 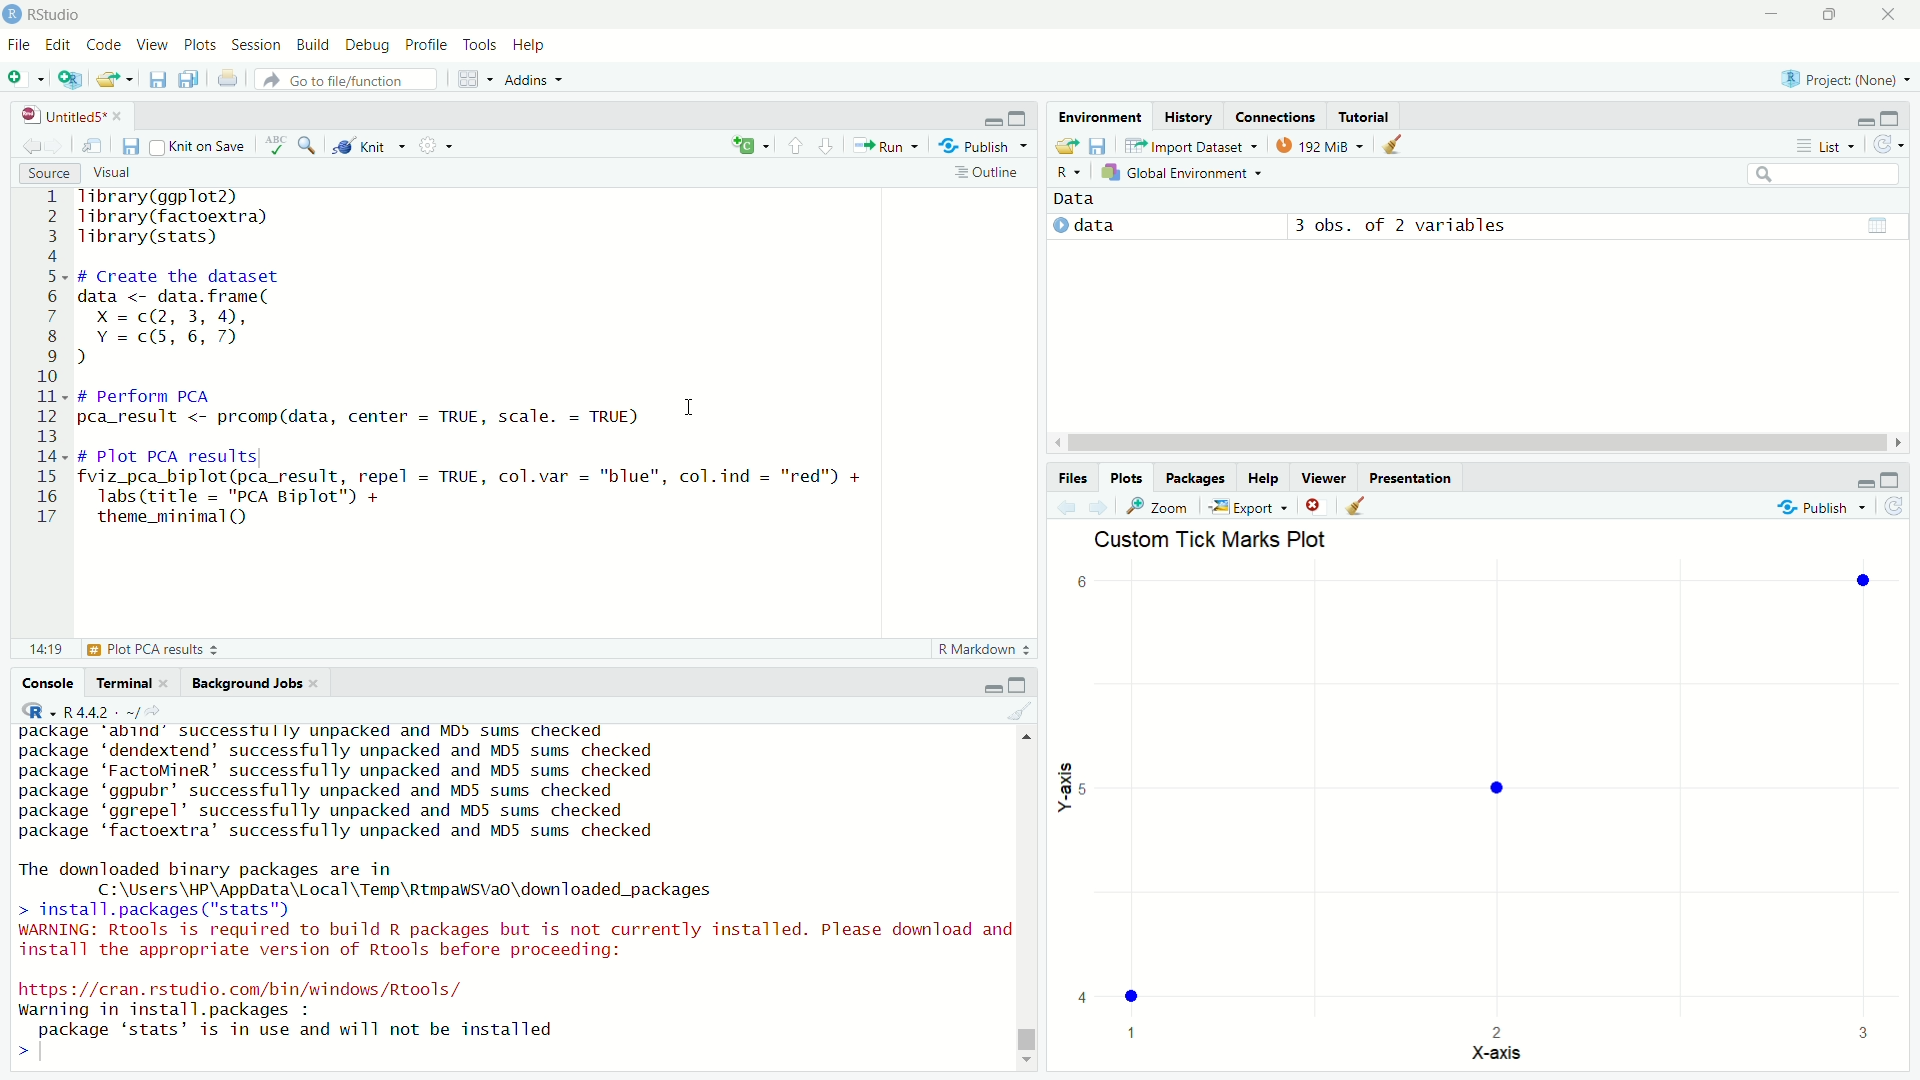 I want to click on list view, so click(x=1825, y=145).